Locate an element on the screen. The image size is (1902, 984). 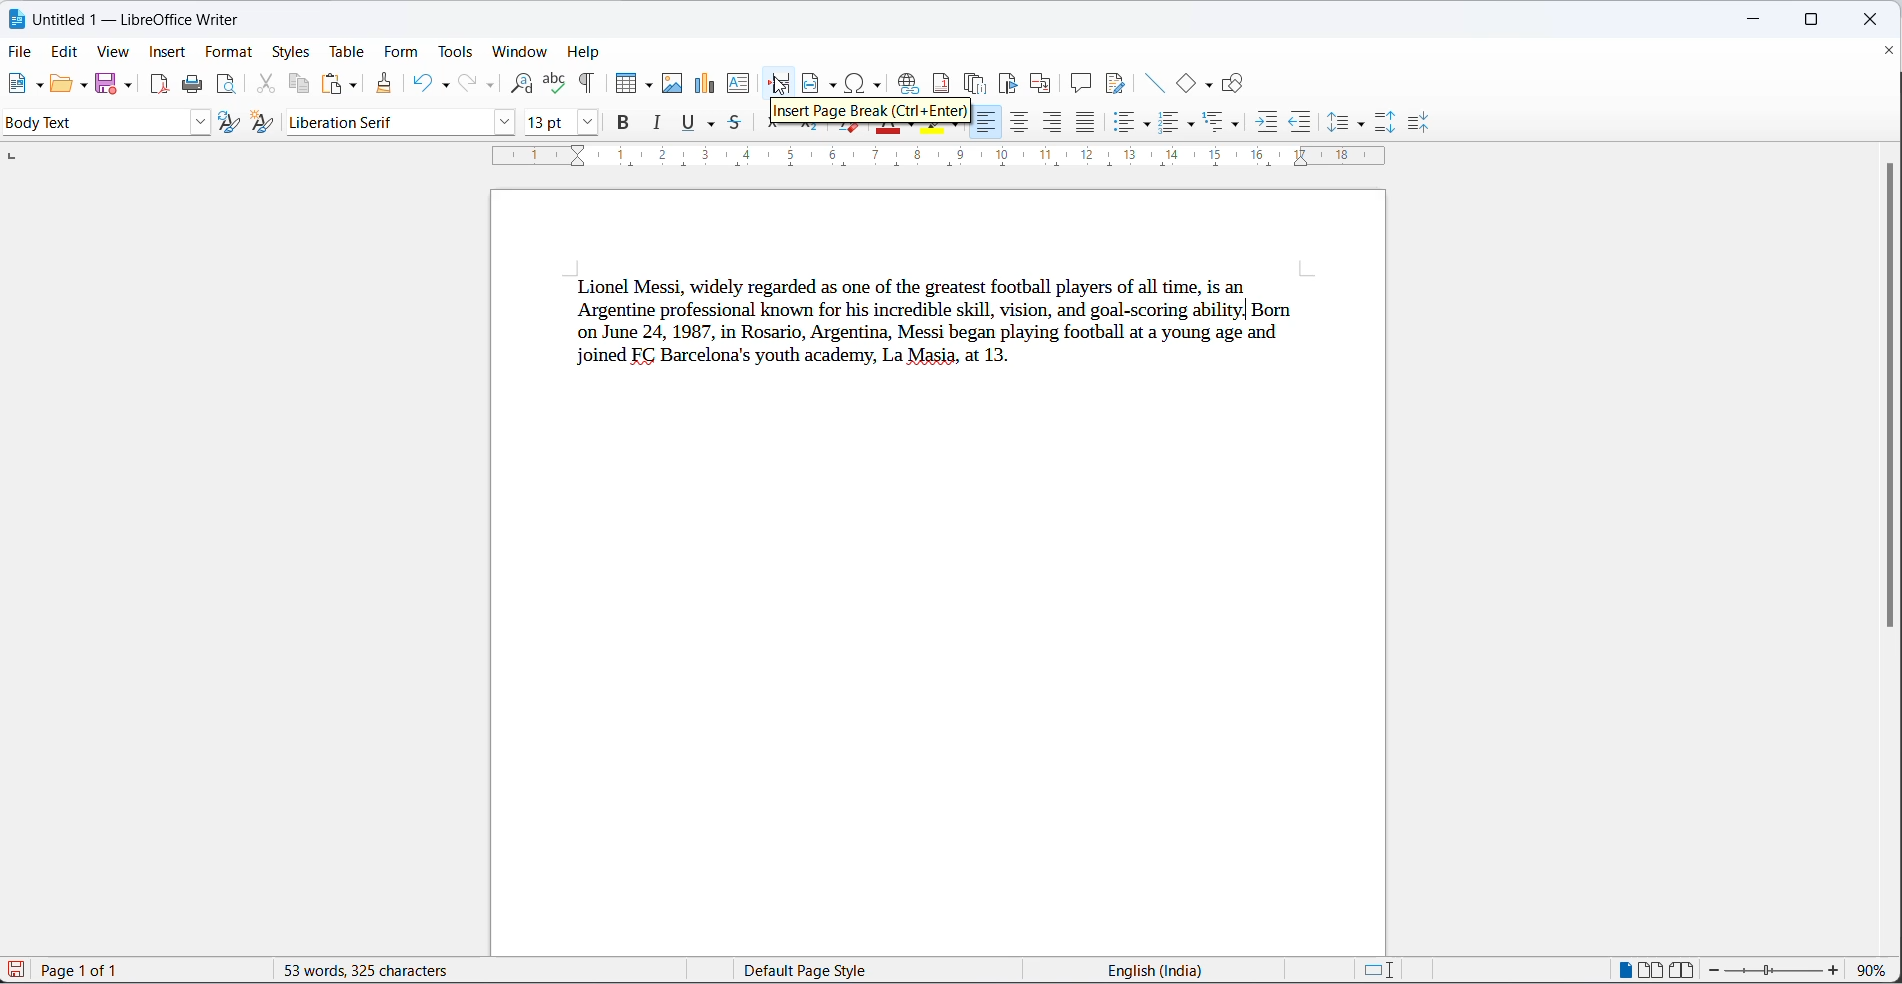
paste options is located at coordinates (350, 83).